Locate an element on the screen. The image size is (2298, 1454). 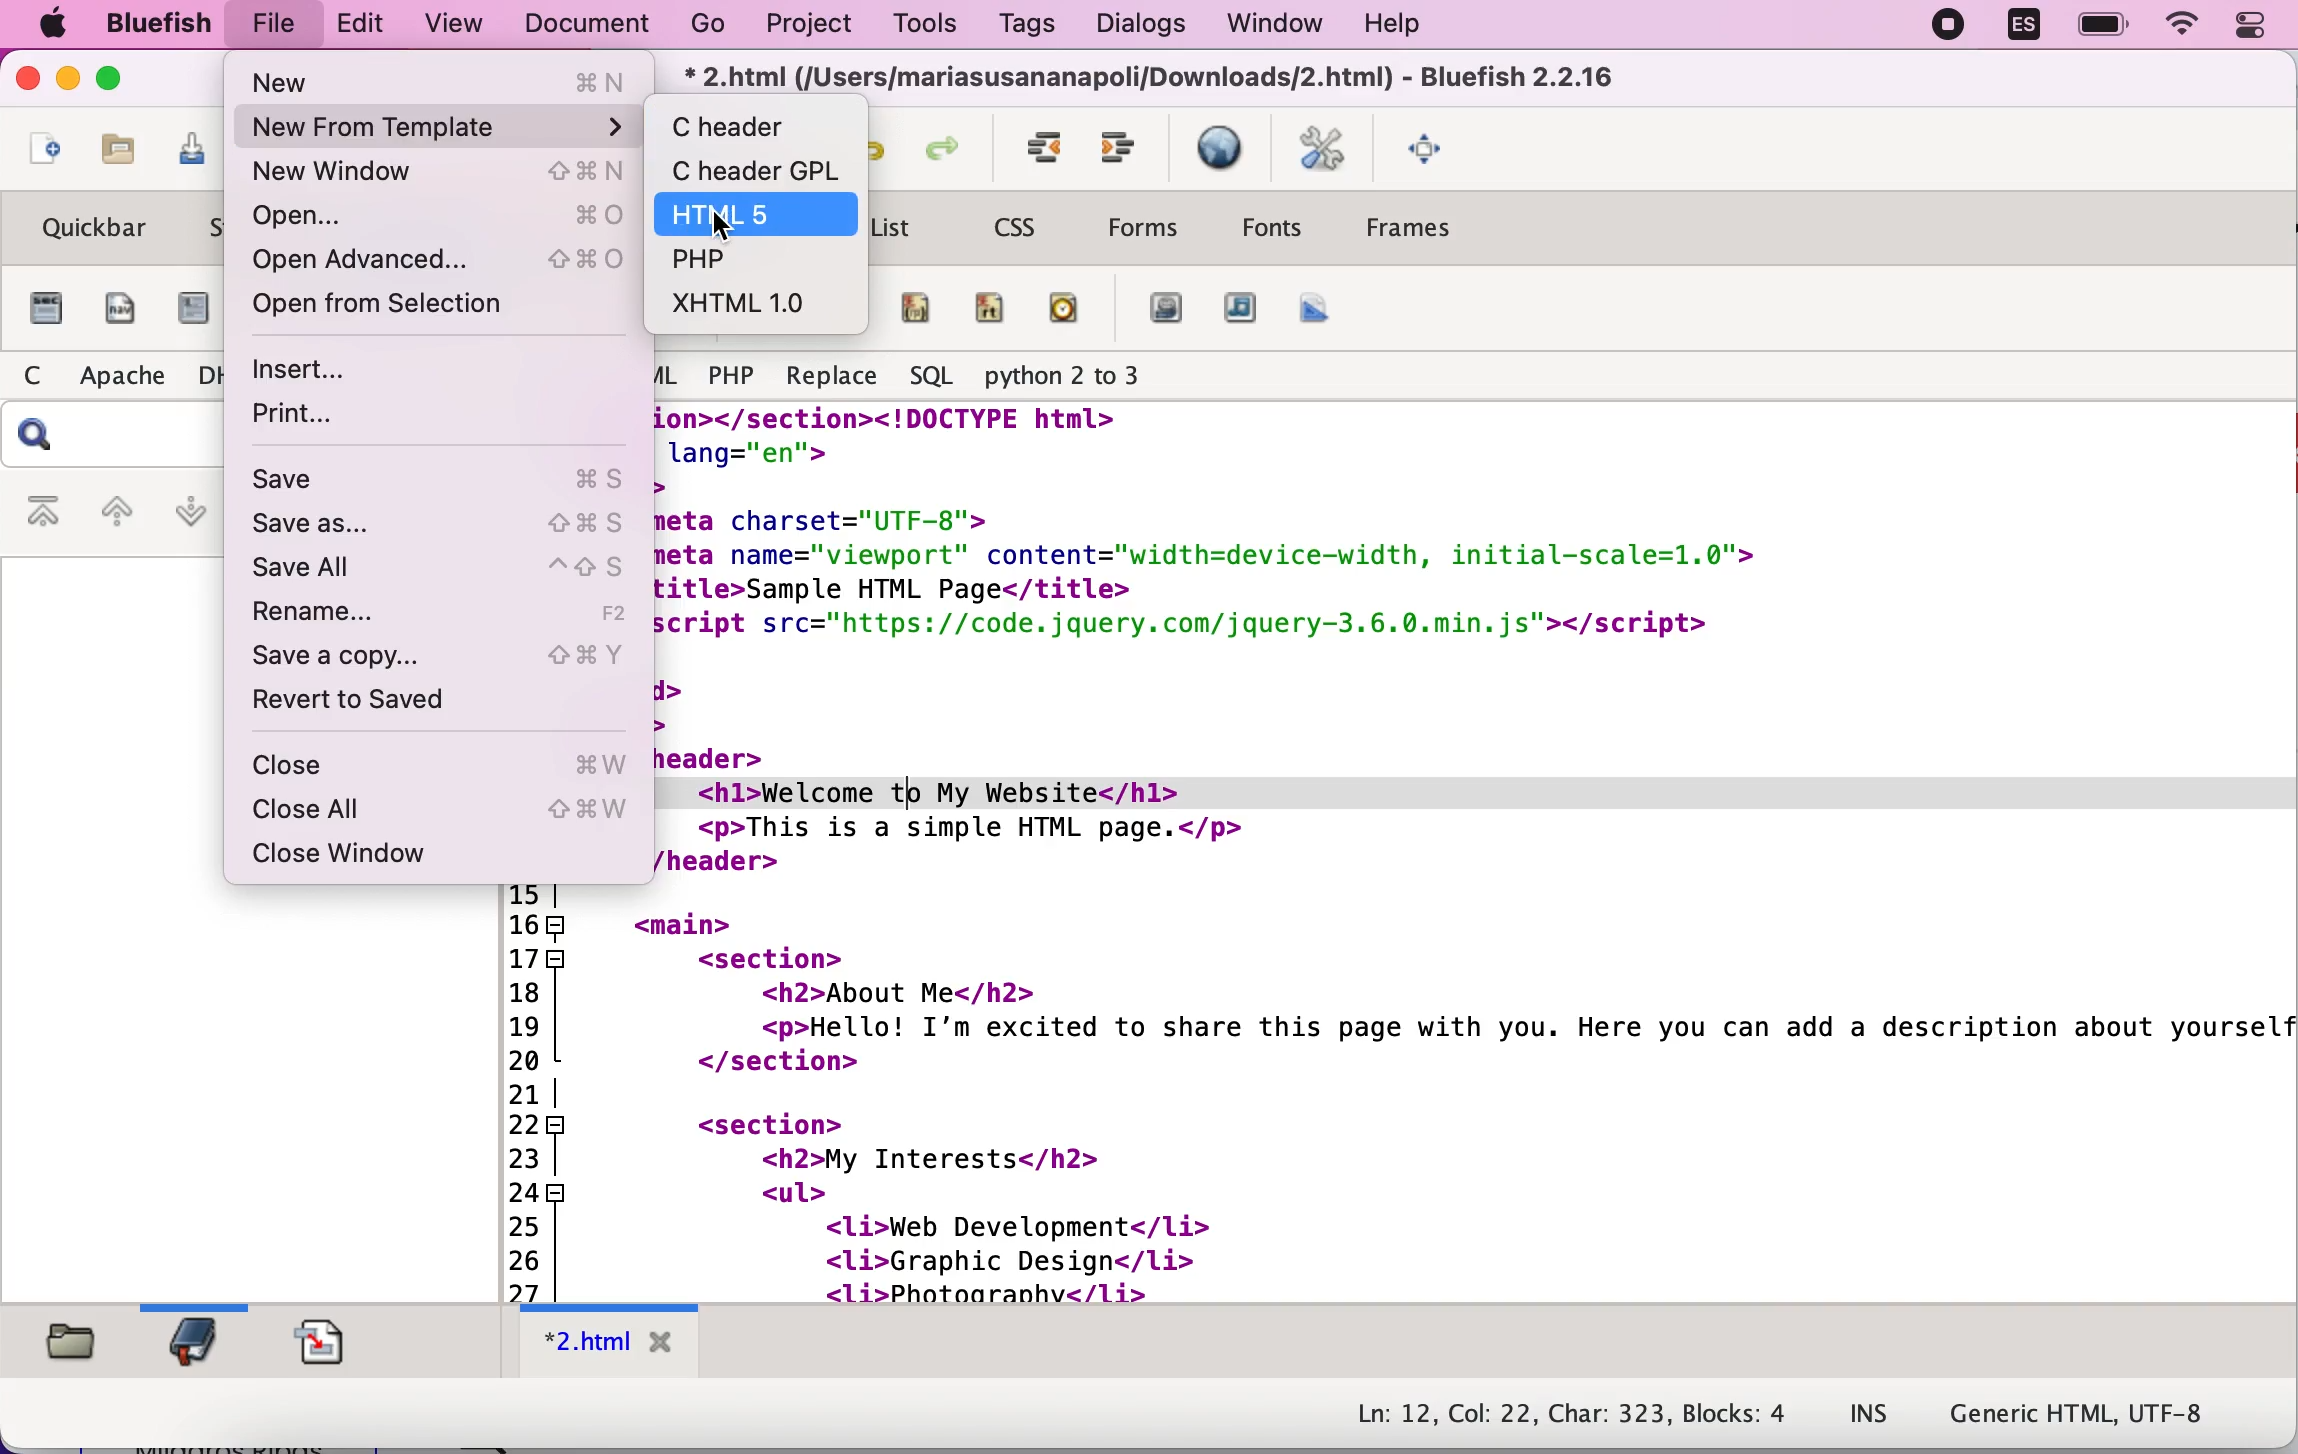
search bar is located at coordinates (112, 433).